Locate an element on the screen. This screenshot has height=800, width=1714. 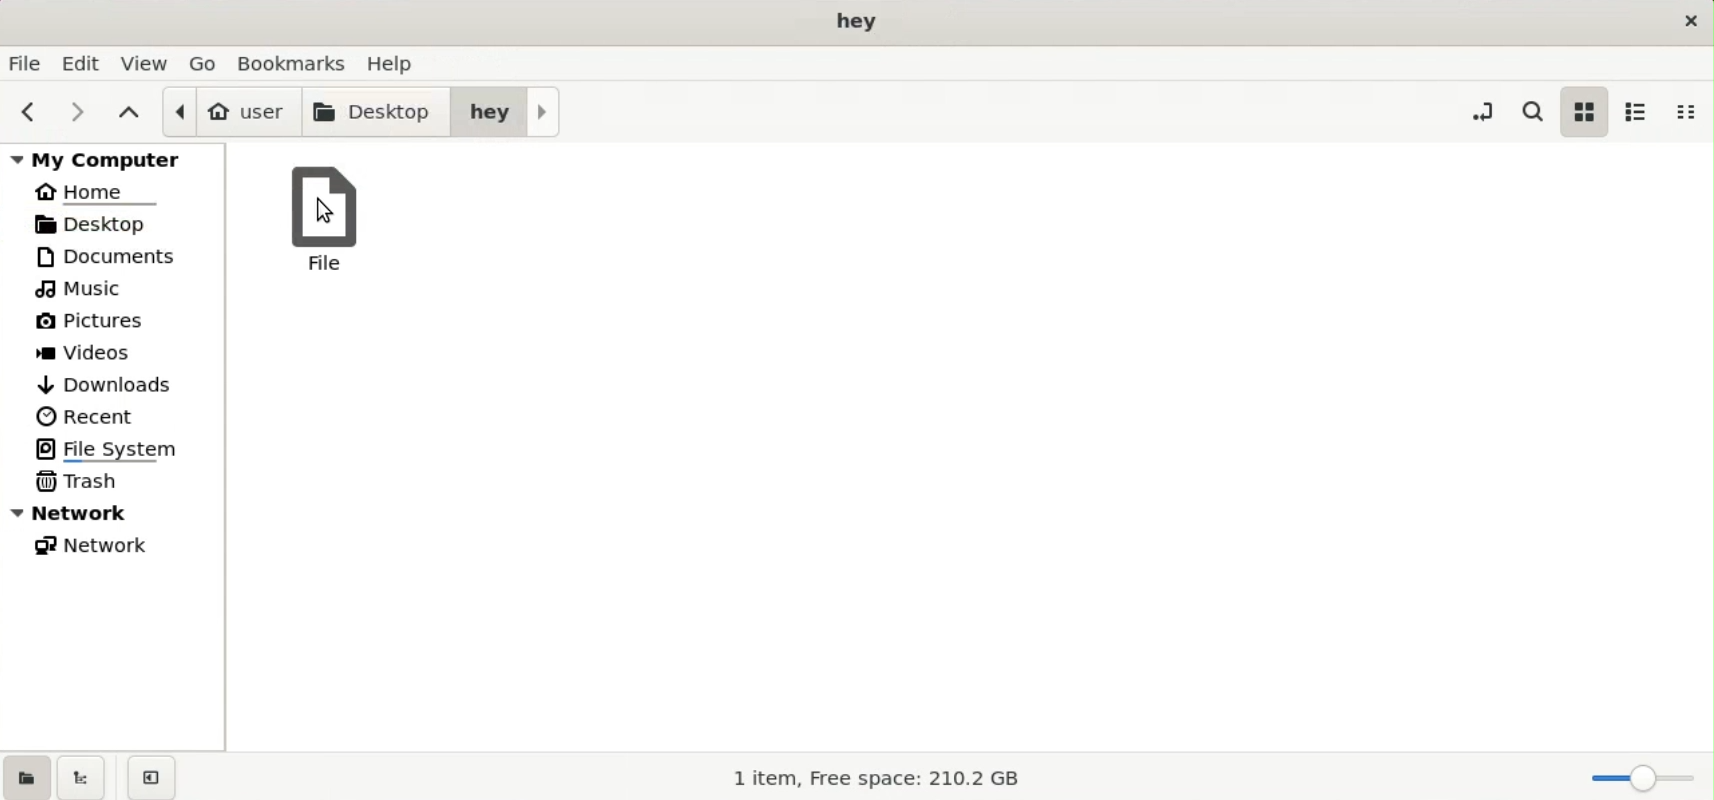
previous is located at coordinates (25, 112).